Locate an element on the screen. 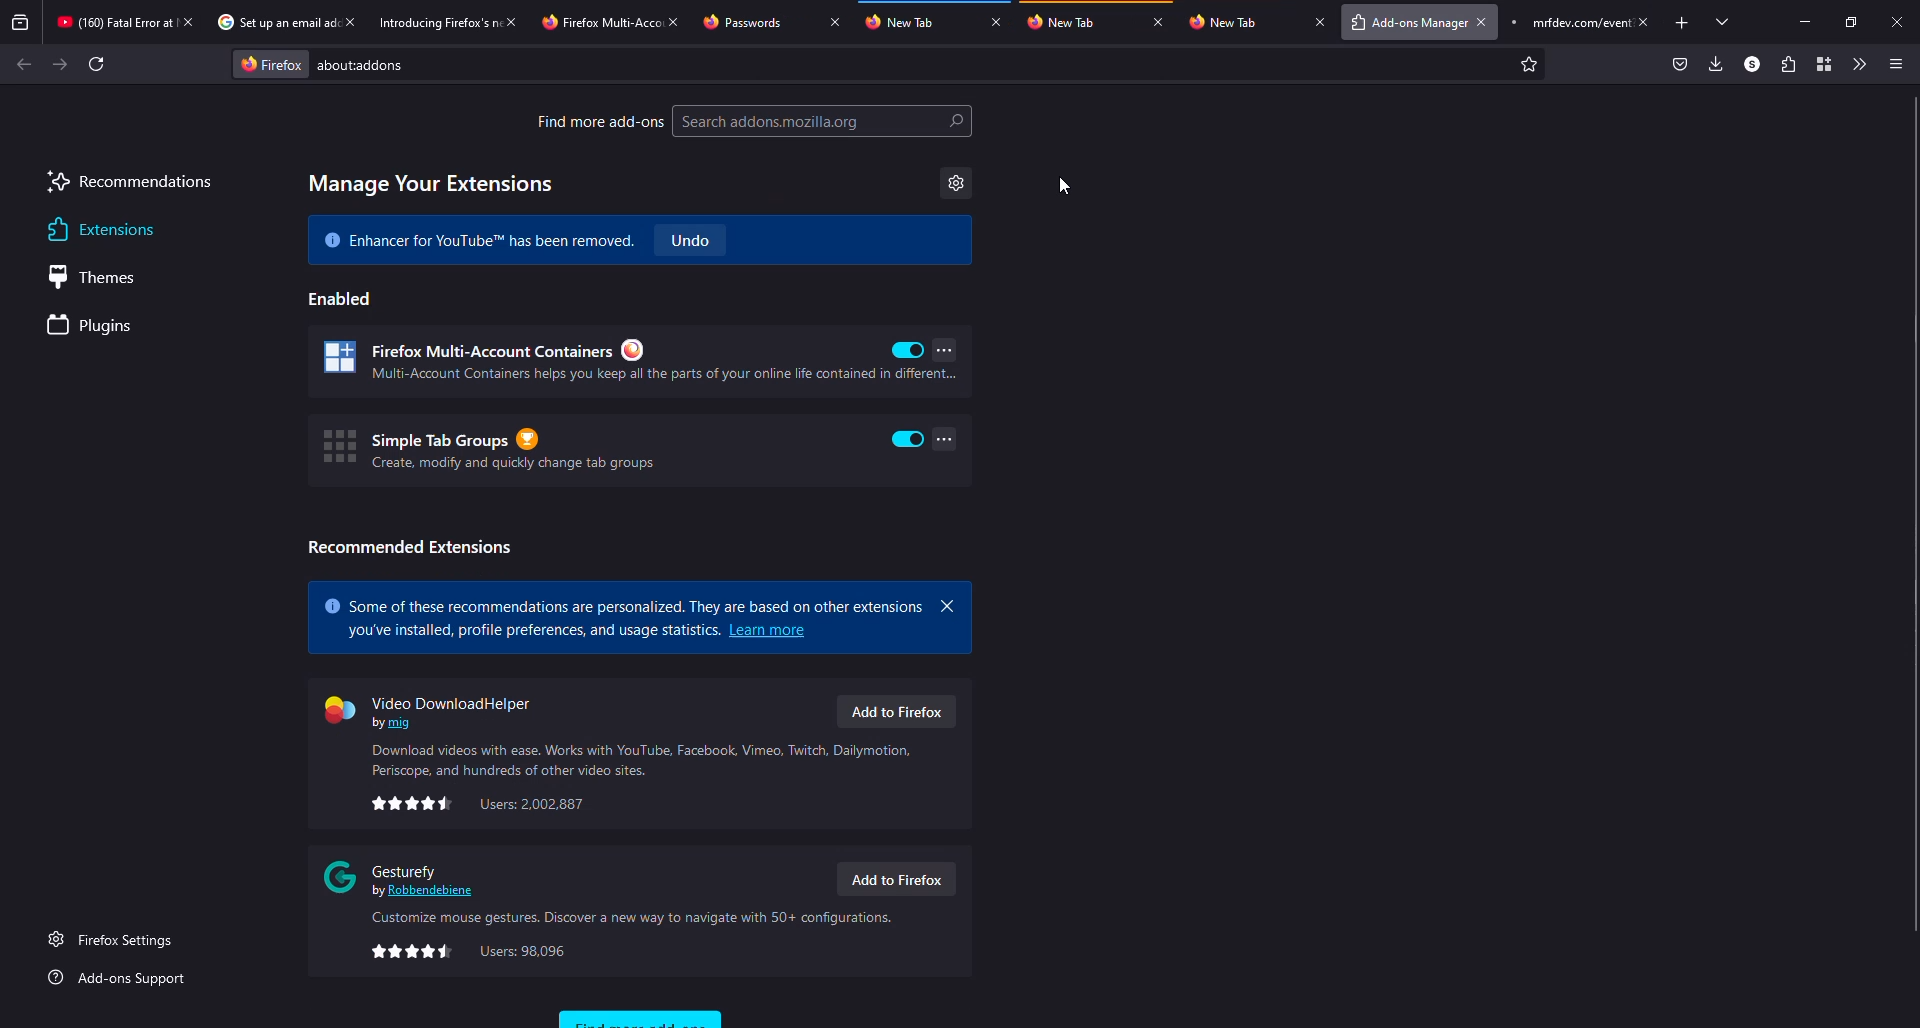 Image resolution: width=1920 pixels, height=1028 pixels. downloads is located at coordinates (1714, 63).